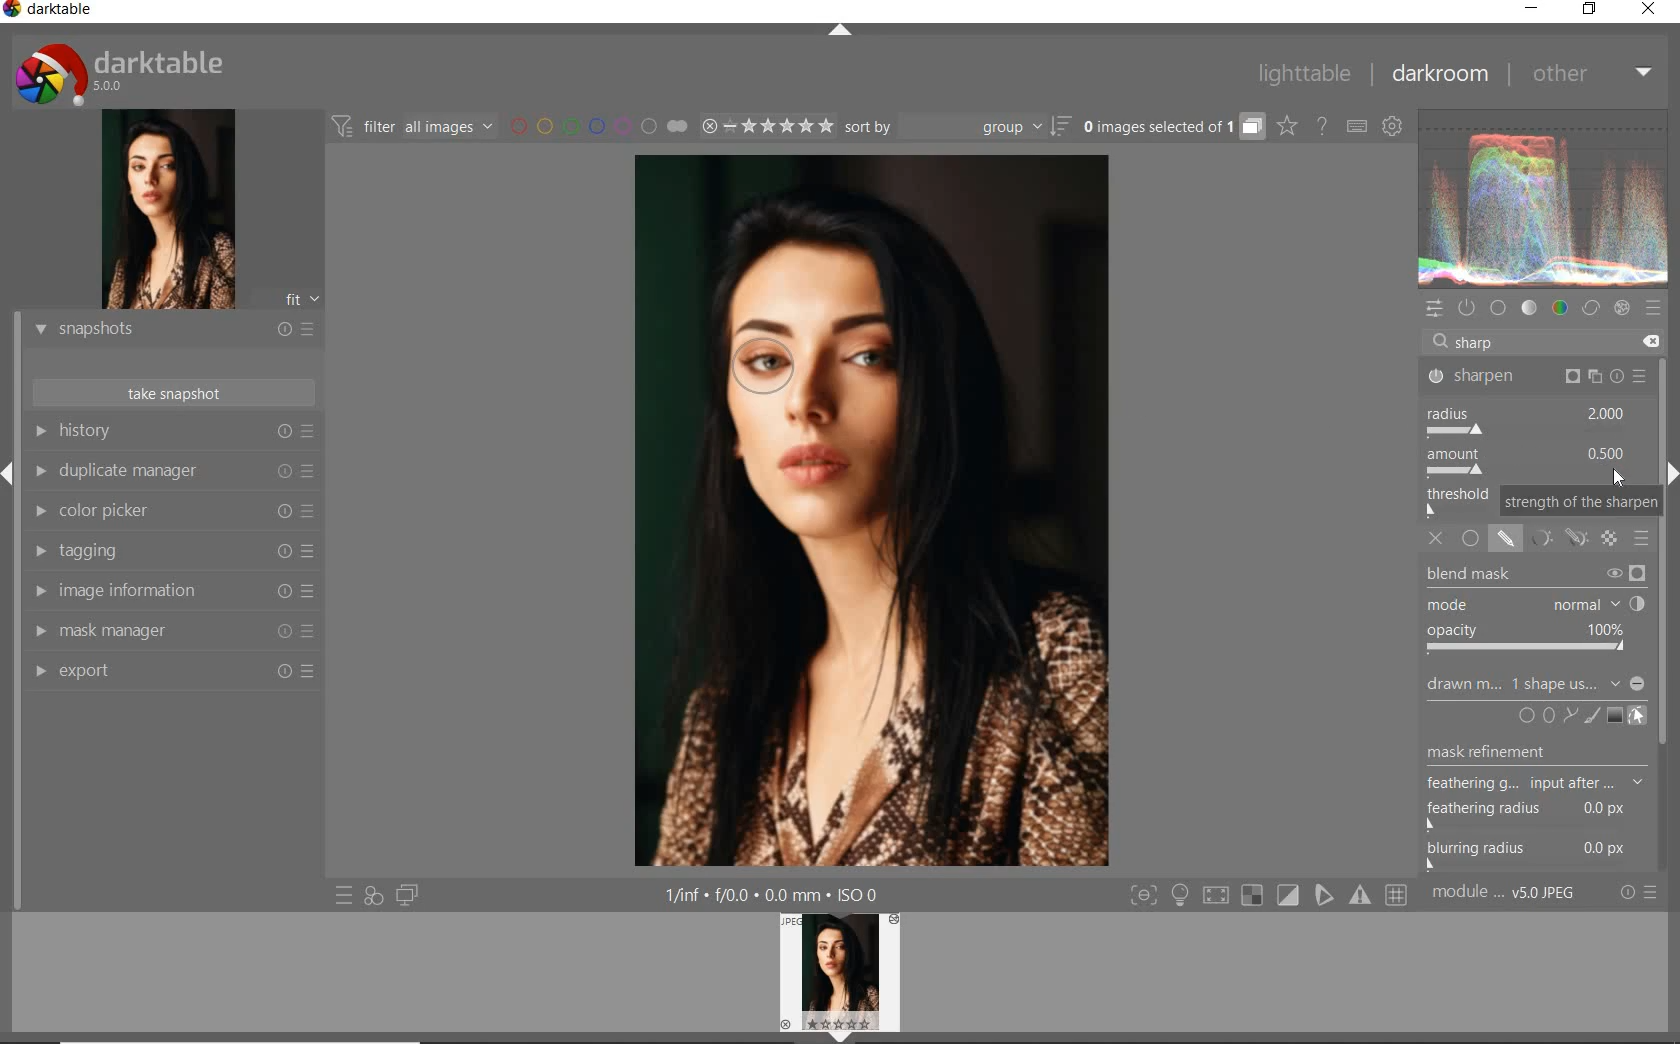  I want to click on filter images by color labels, so click(580, 127).